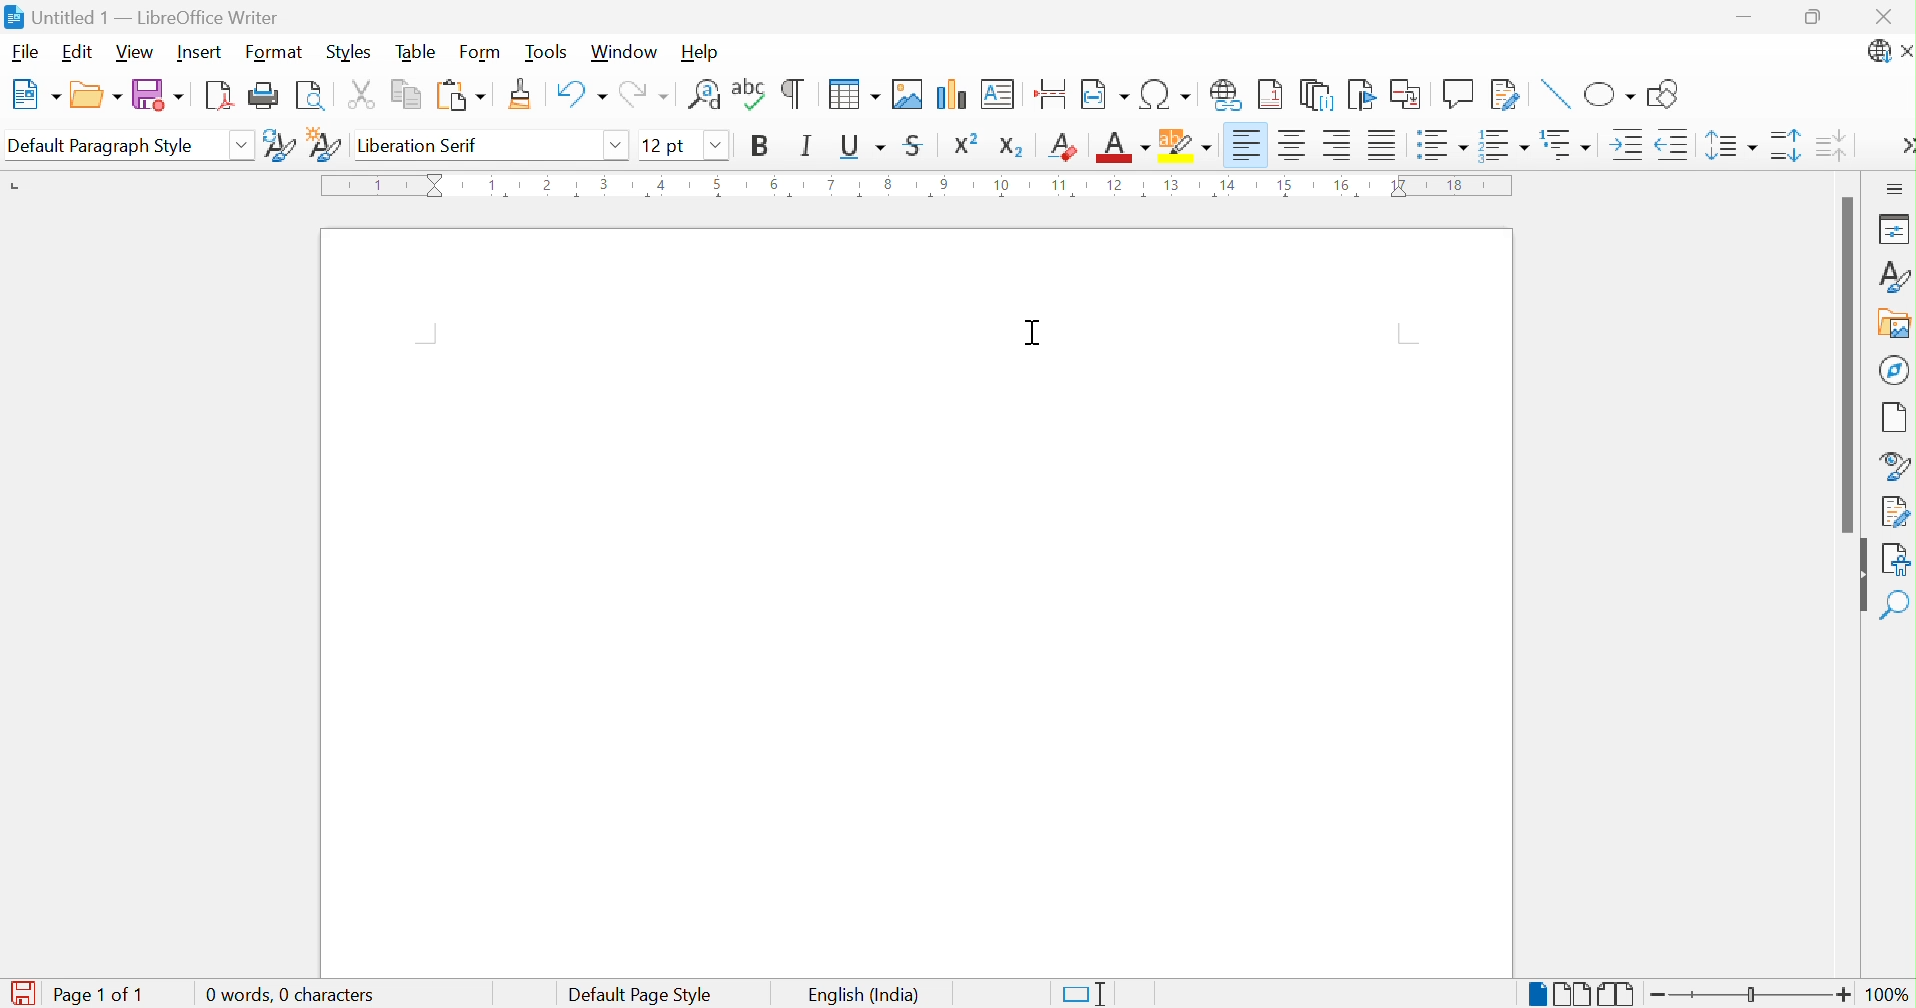 Image resolution: width=1916 pixels, height=1008 pixels. What do you see at coordinates (327, 146) in the screenshot?
I see `New style from selection` at bounding box center [327, 146].